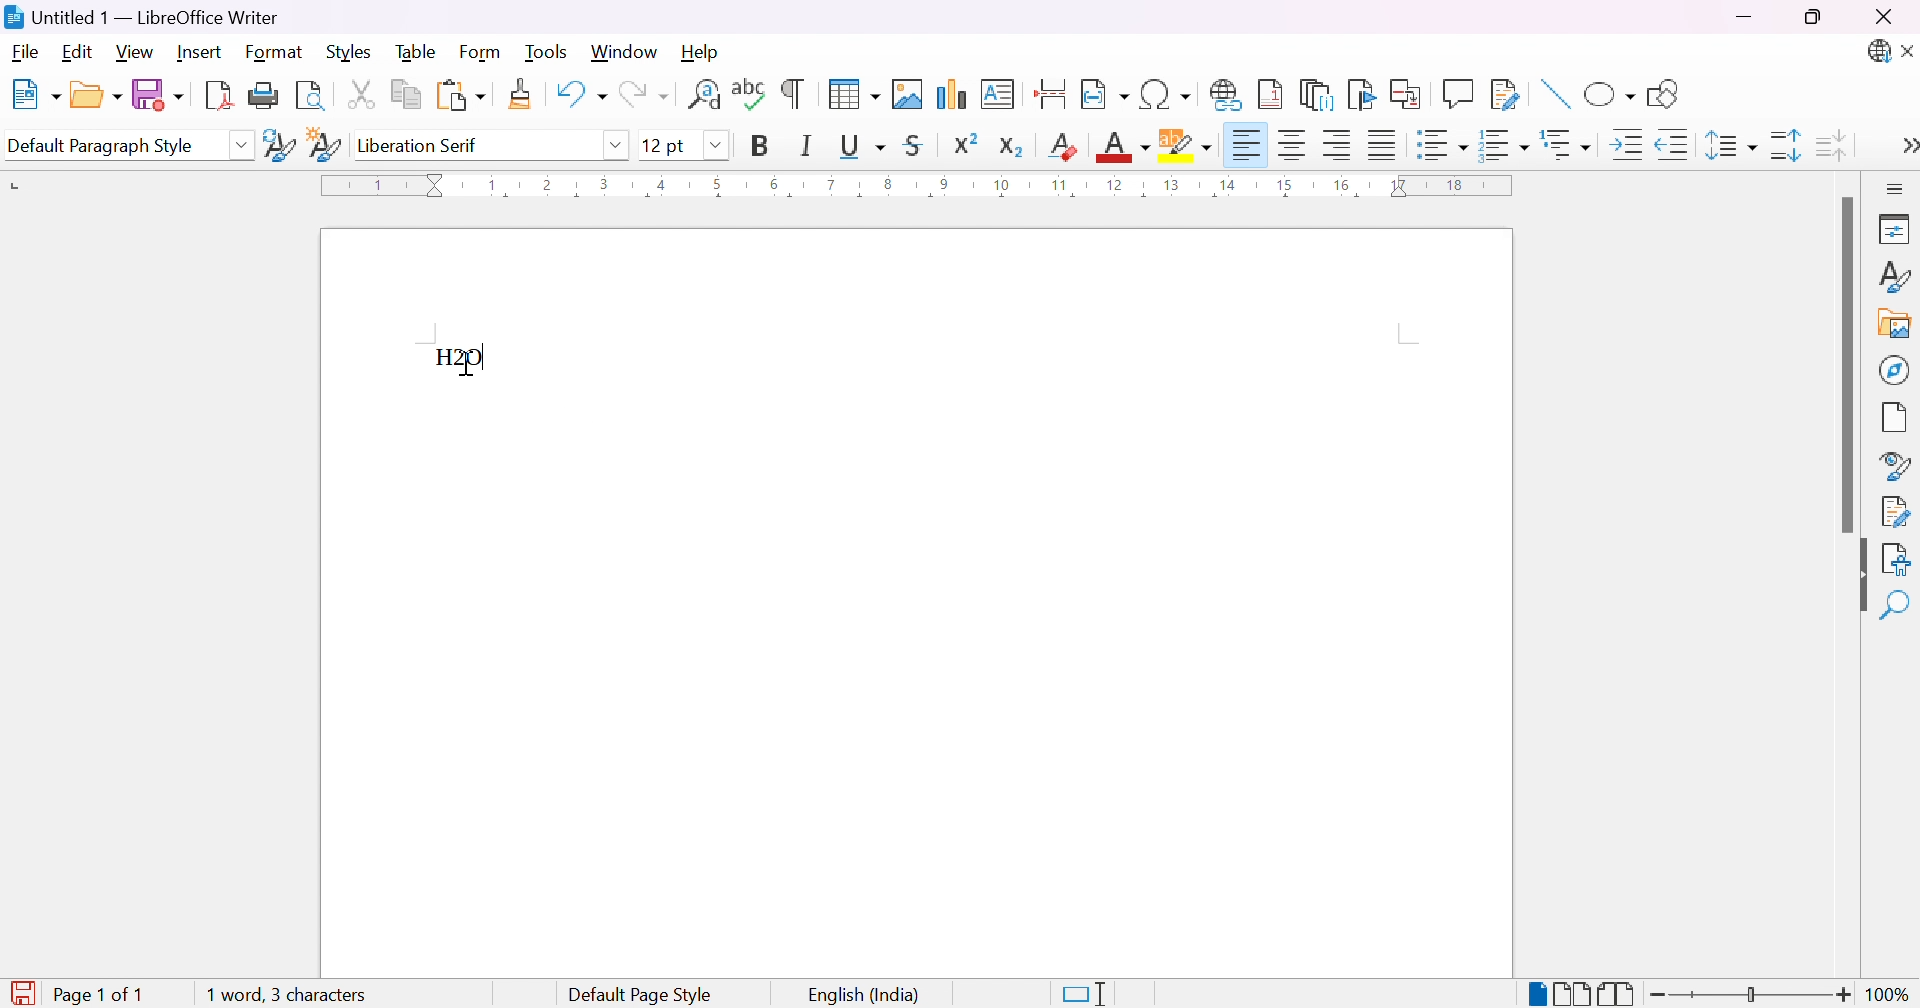  I want to click on Bold, so click(760, 145).